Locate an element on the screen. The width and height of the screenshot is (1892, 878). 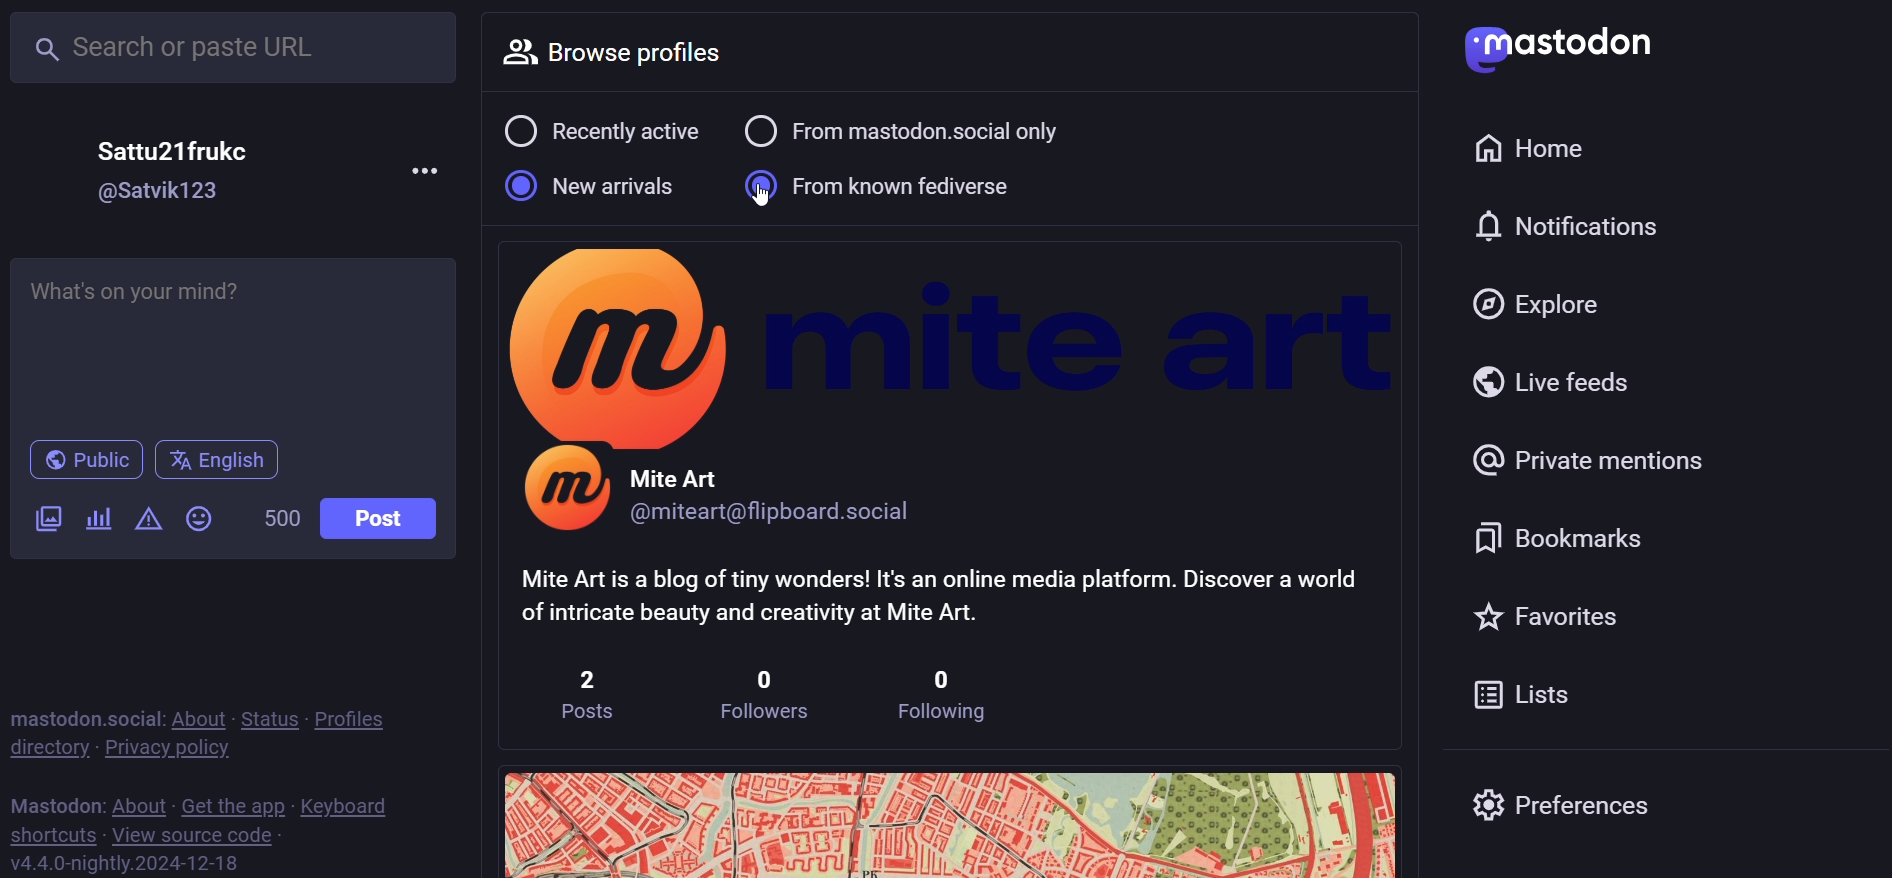
emoji is located at coordinates (197, 520).